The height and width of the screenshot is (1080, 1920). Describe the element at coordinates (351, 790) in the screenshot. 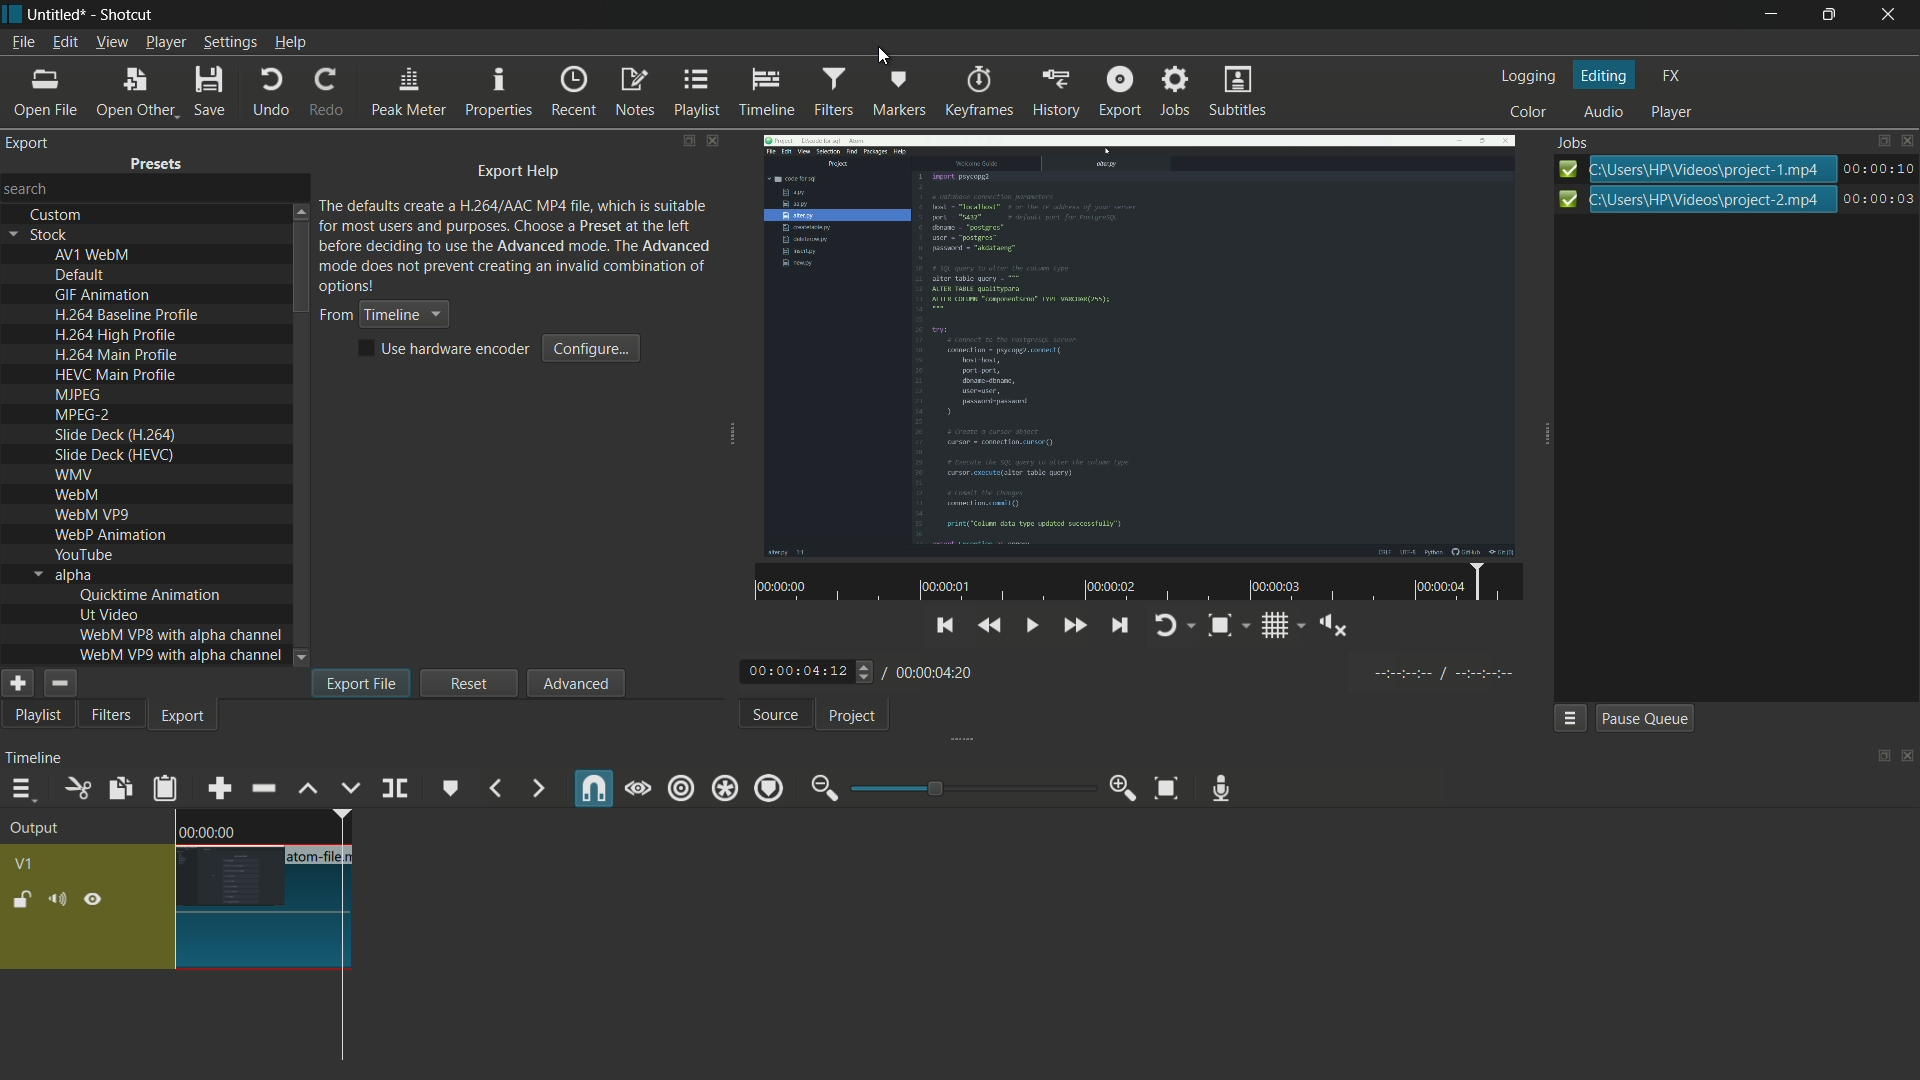

I see `overwrite` at that location.